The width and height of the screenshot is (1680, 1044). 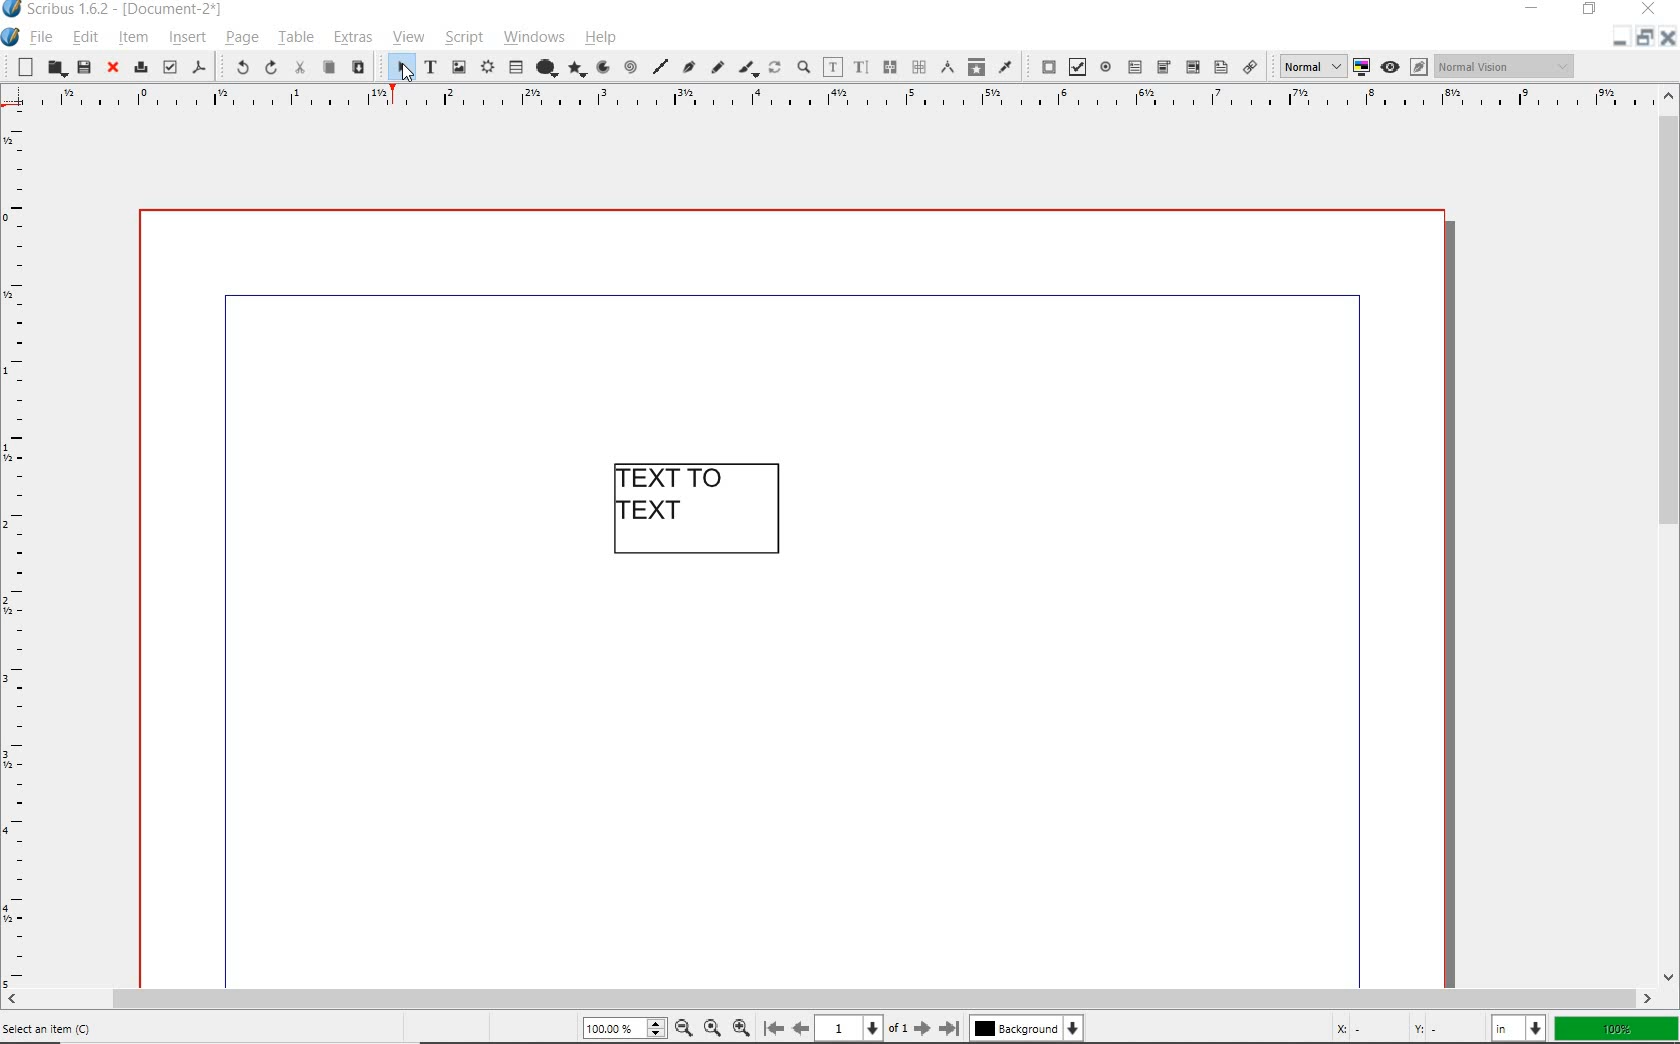 I want to click on edit text with story editor, so click(x=861, y=66).